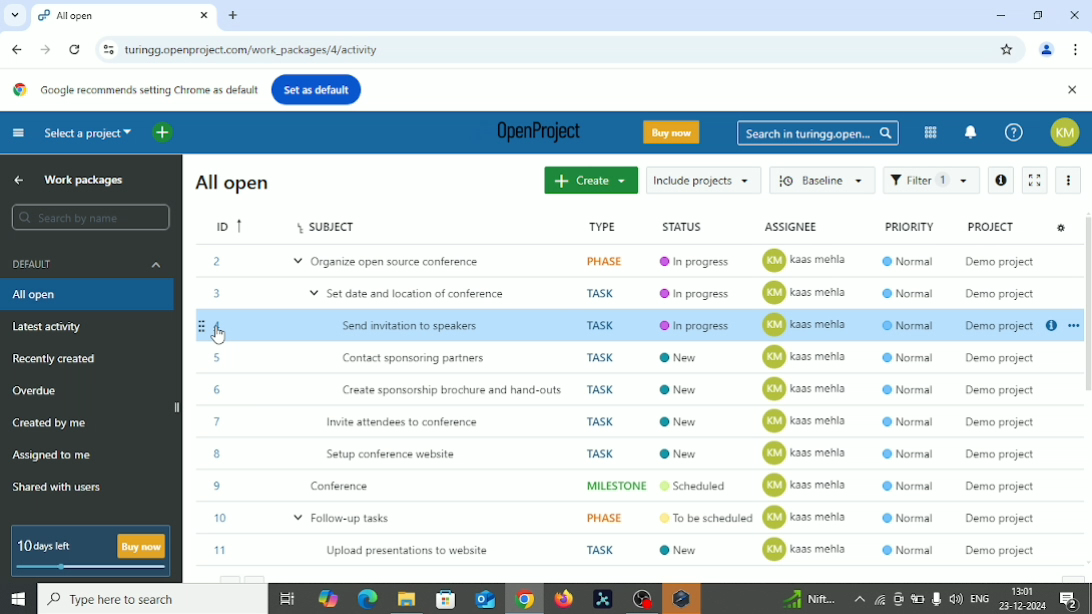 The height and width of the screenshot is (614, 1092). I want to click on Set as default, so click(316, 89).